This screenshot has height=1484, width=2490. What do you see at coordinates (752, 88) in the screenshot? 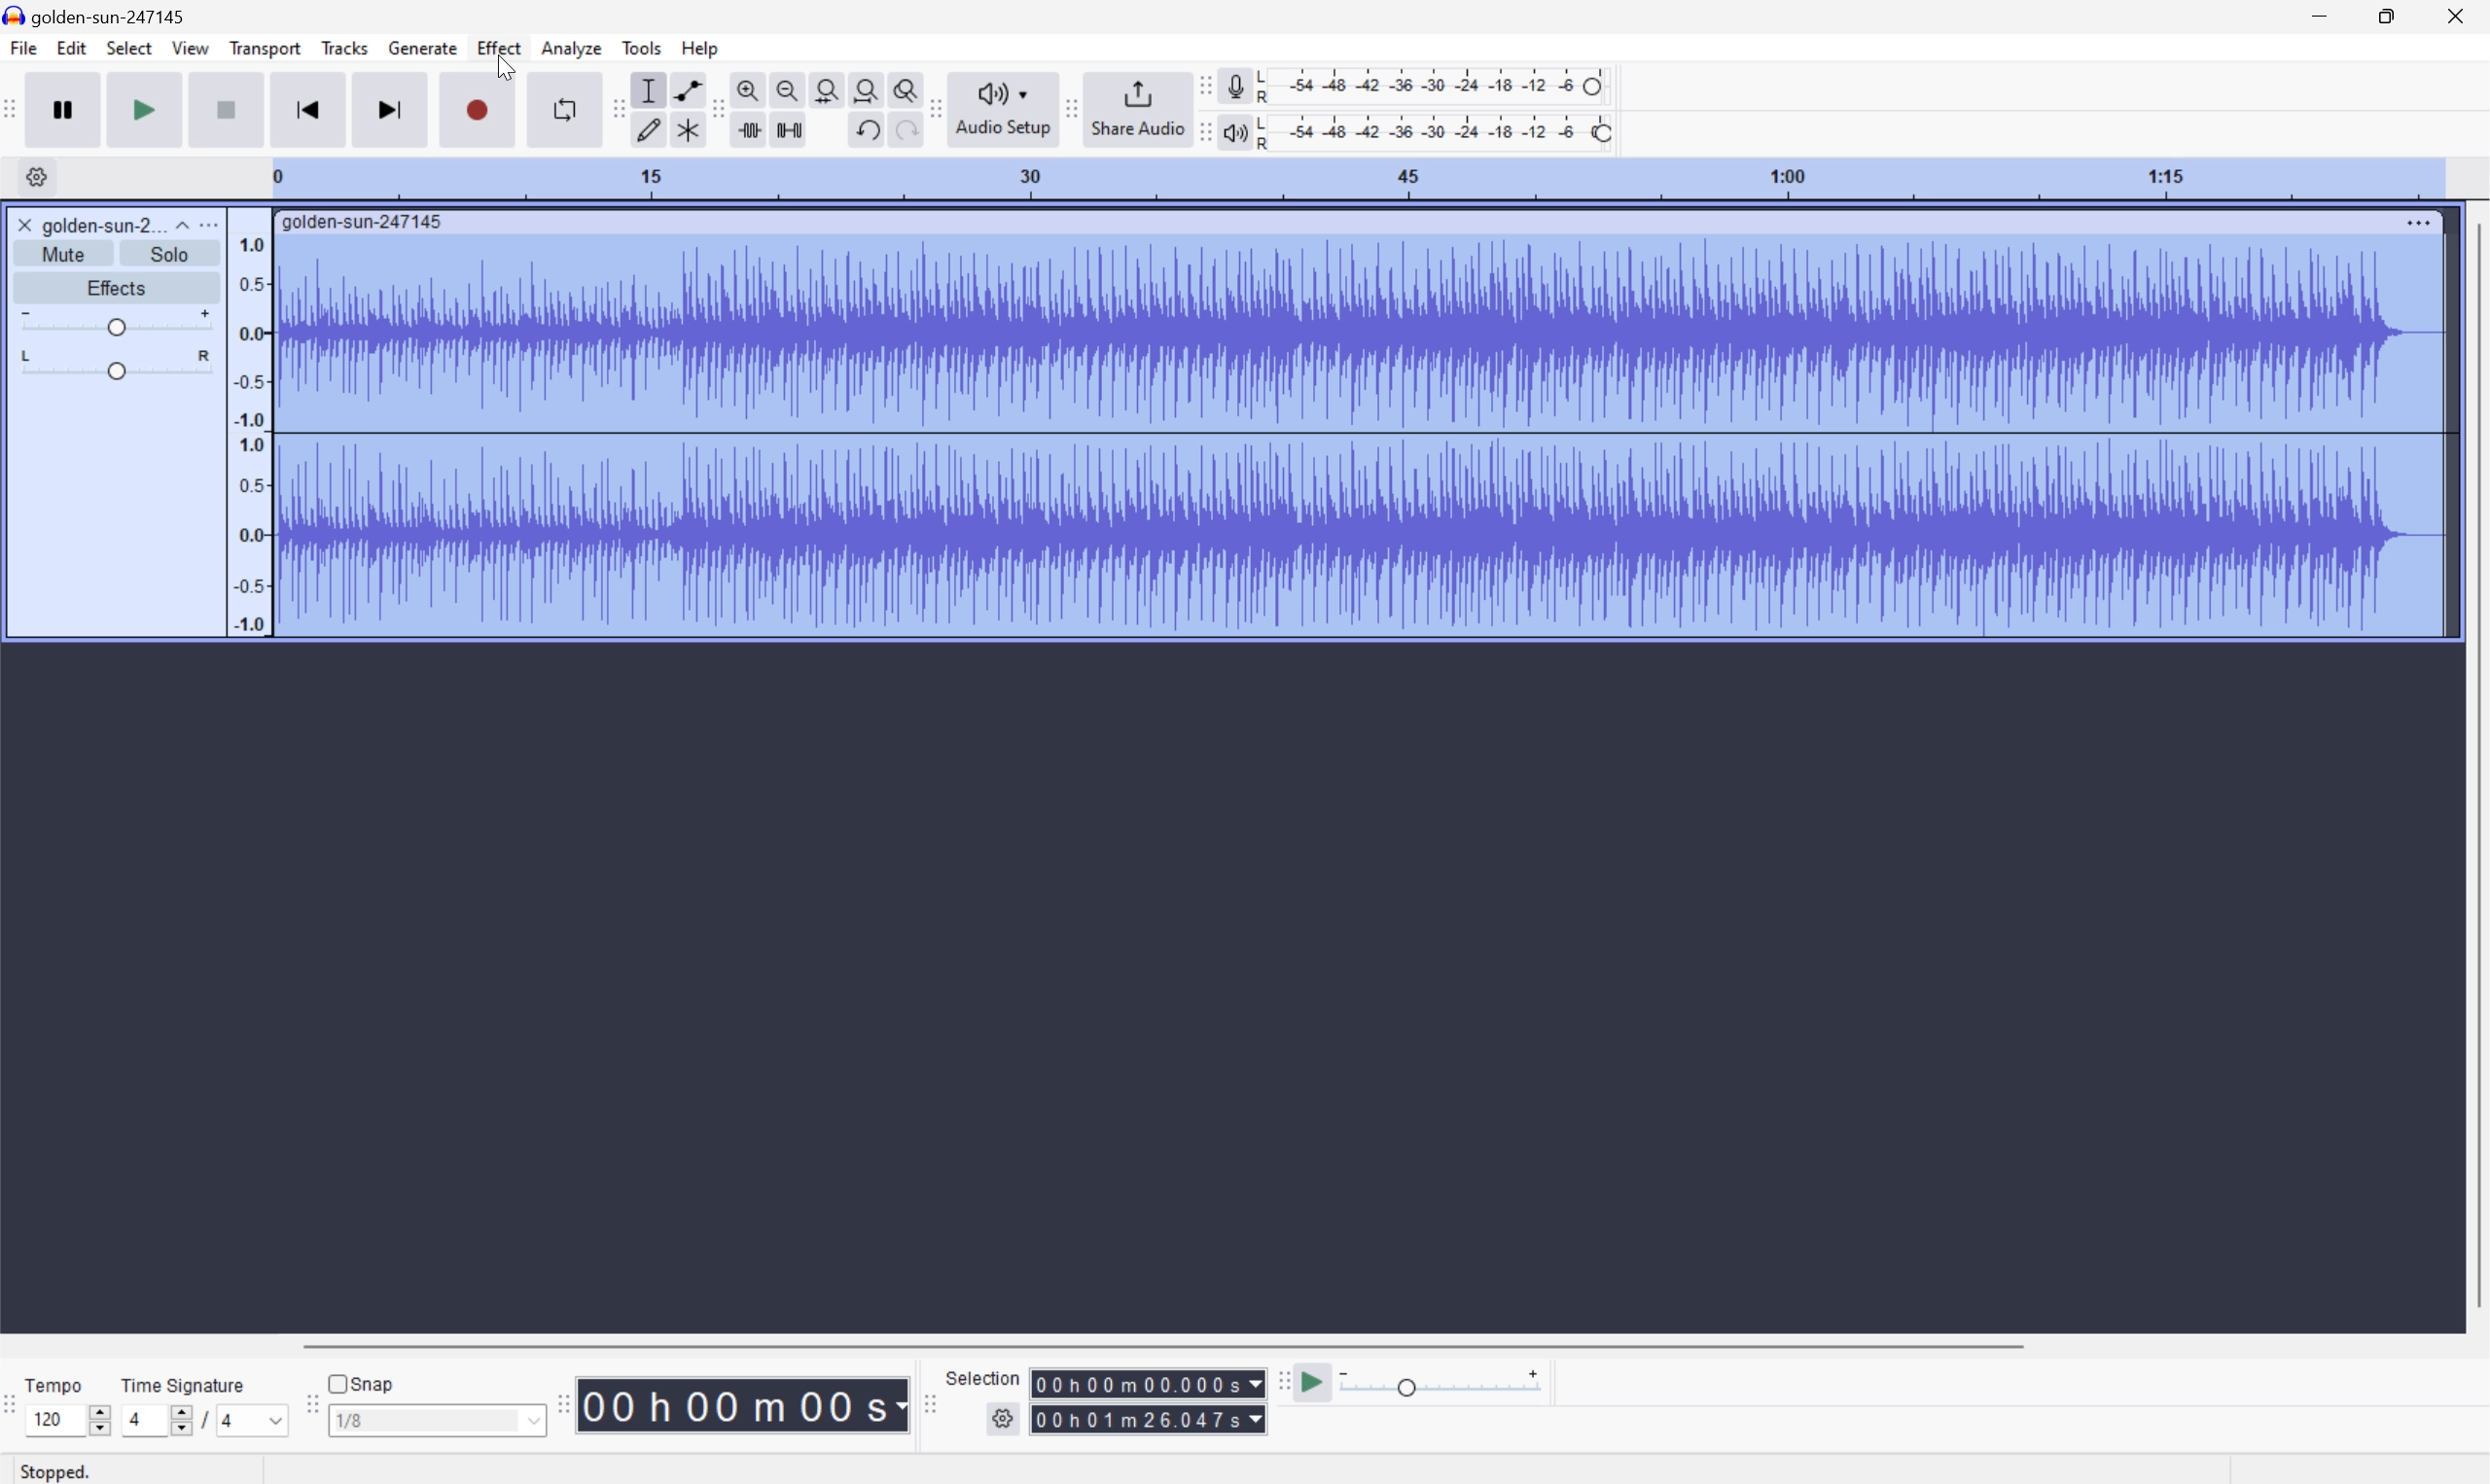
I see `Zoom in` at bounding box center [752, 88].